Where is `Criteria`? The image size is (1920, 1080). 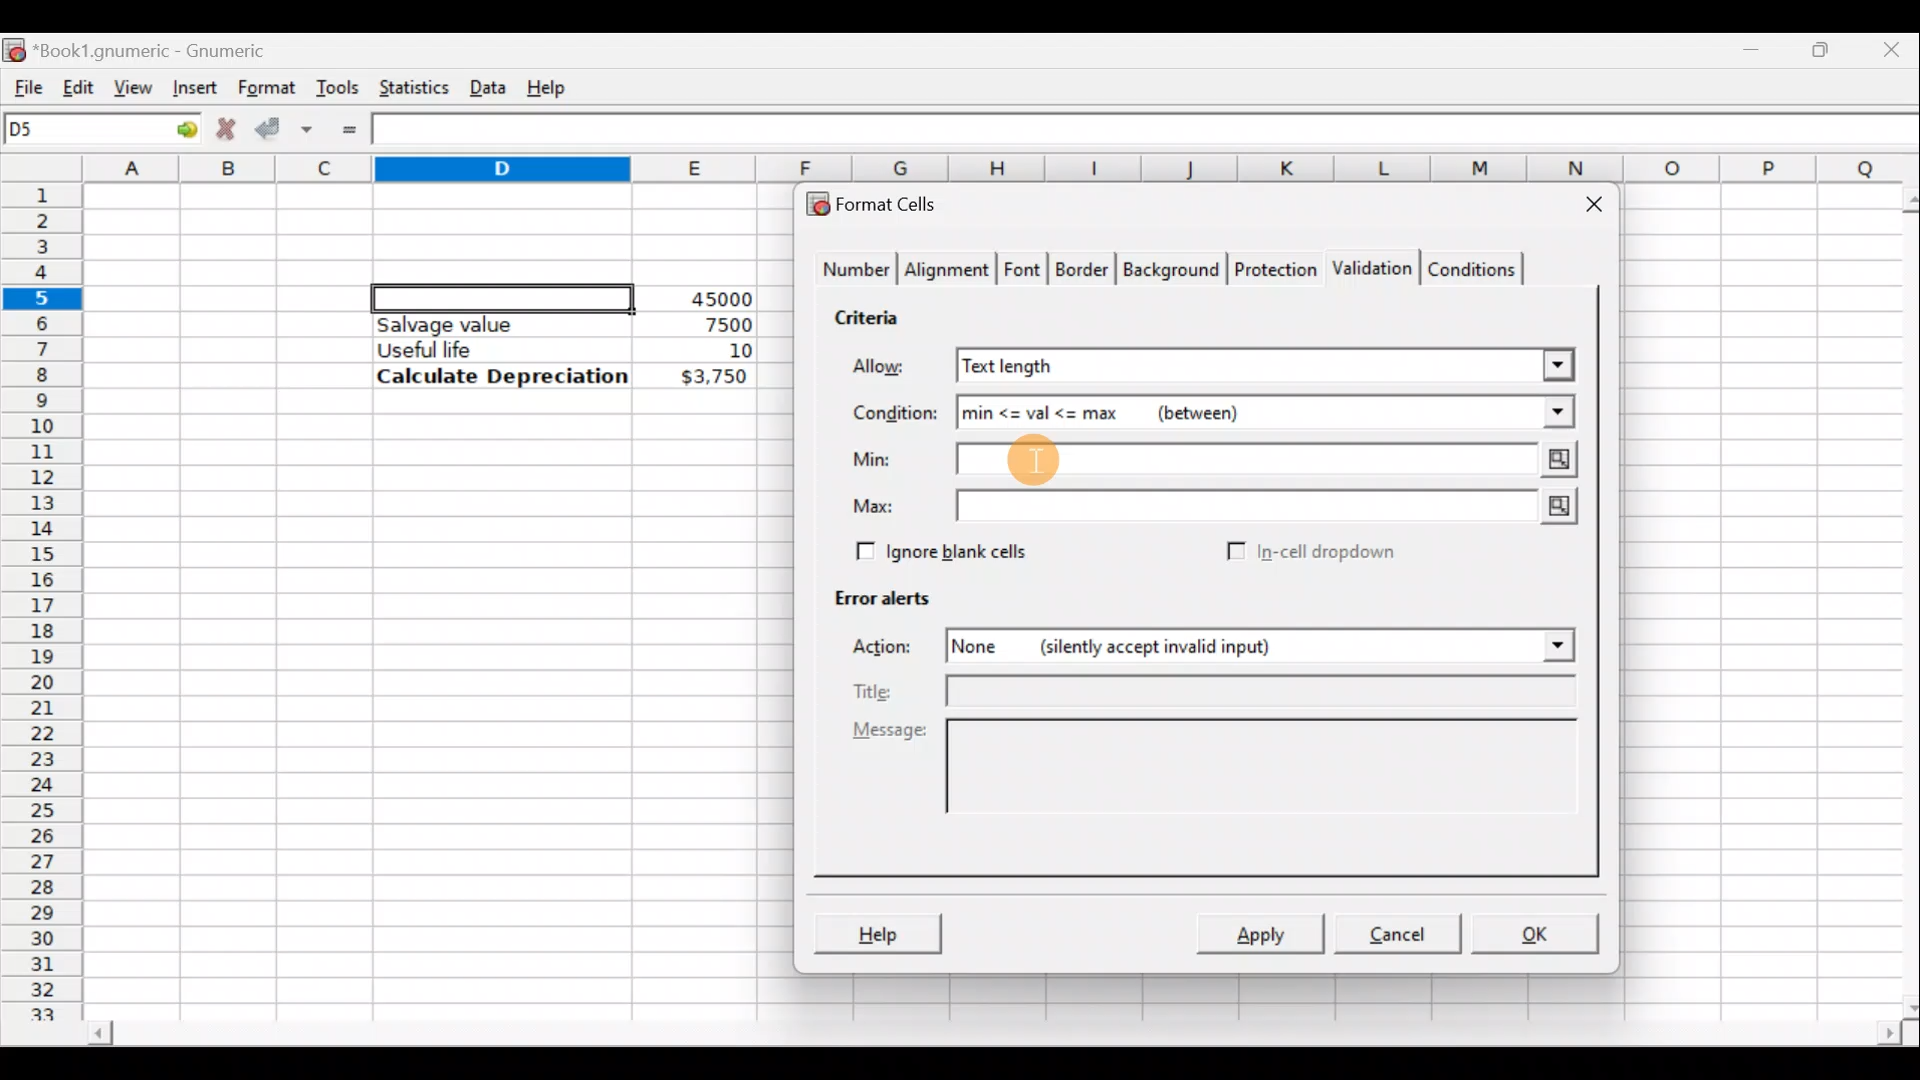 Criteria is located at coordinates (874, 314).